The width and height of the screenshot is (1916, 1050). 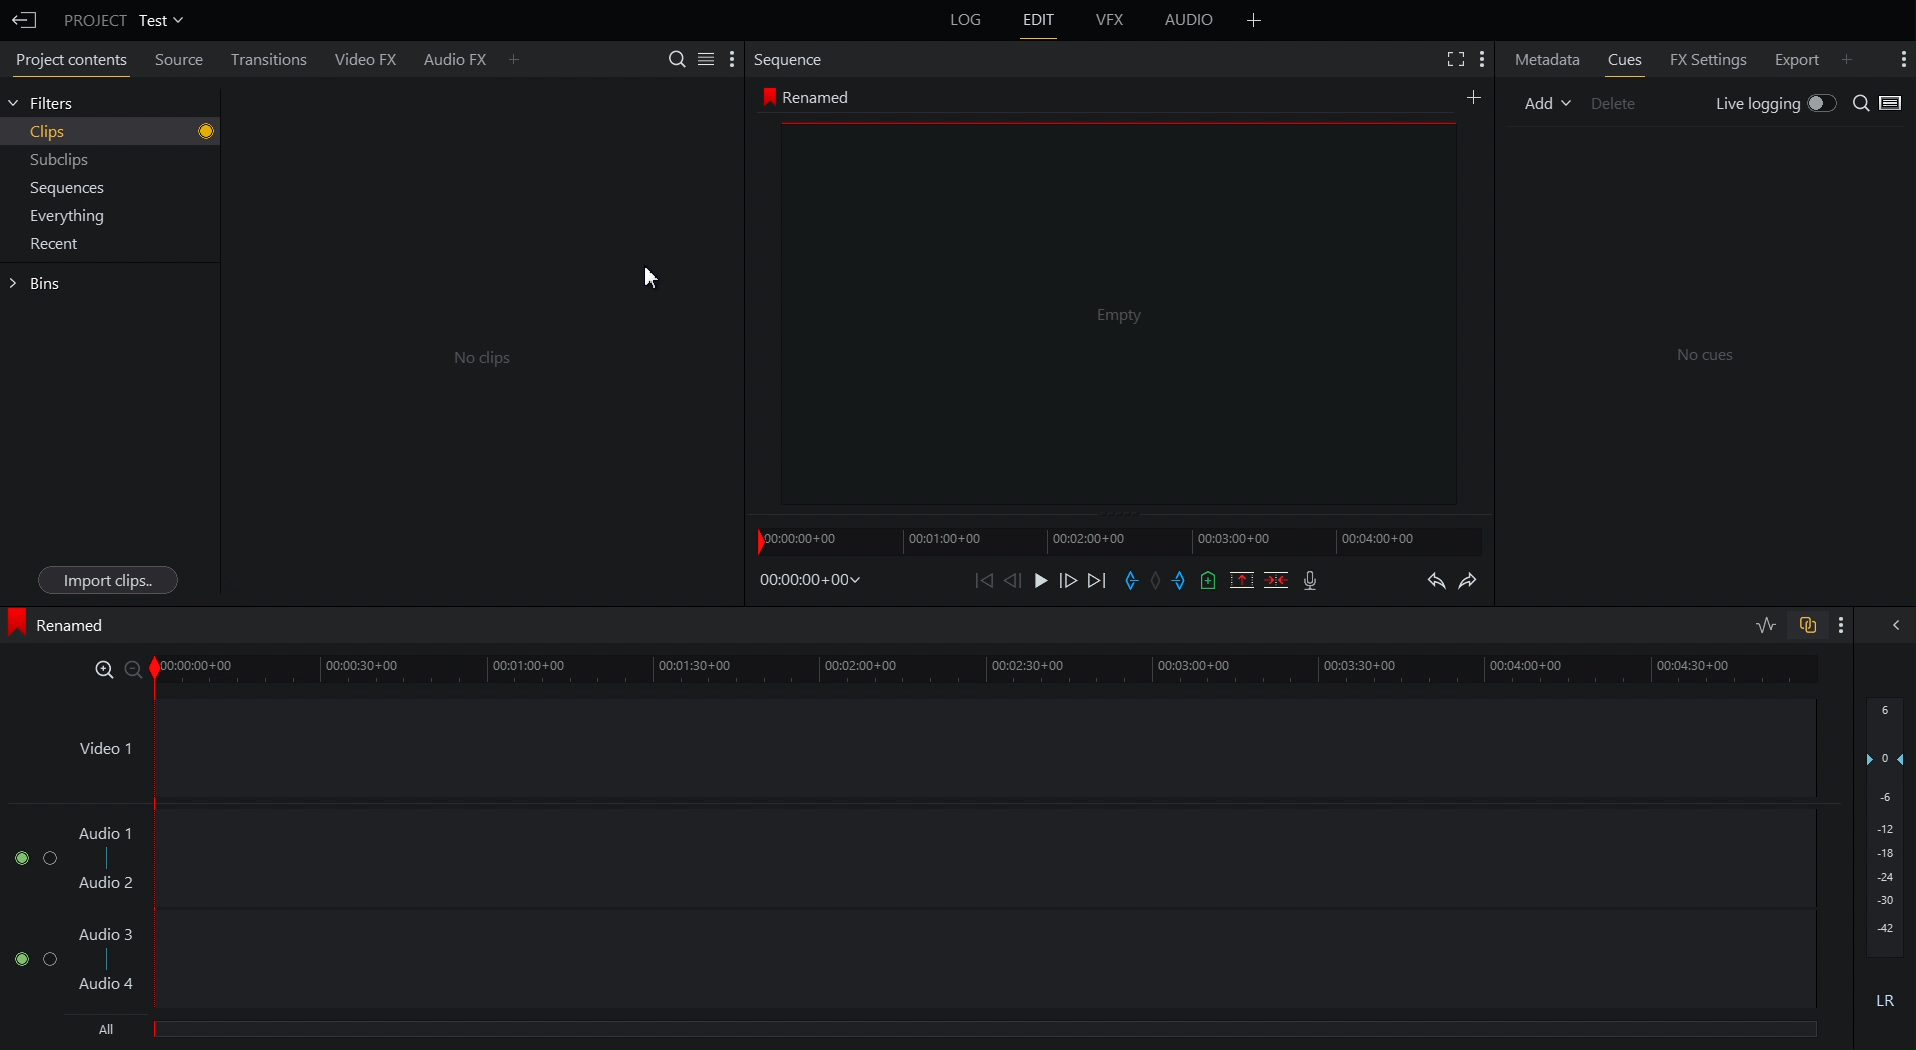 What do you see at coordinates (1545, 59) in the screenshot?
I see `Metadata` at bounding box center [1545, 59].